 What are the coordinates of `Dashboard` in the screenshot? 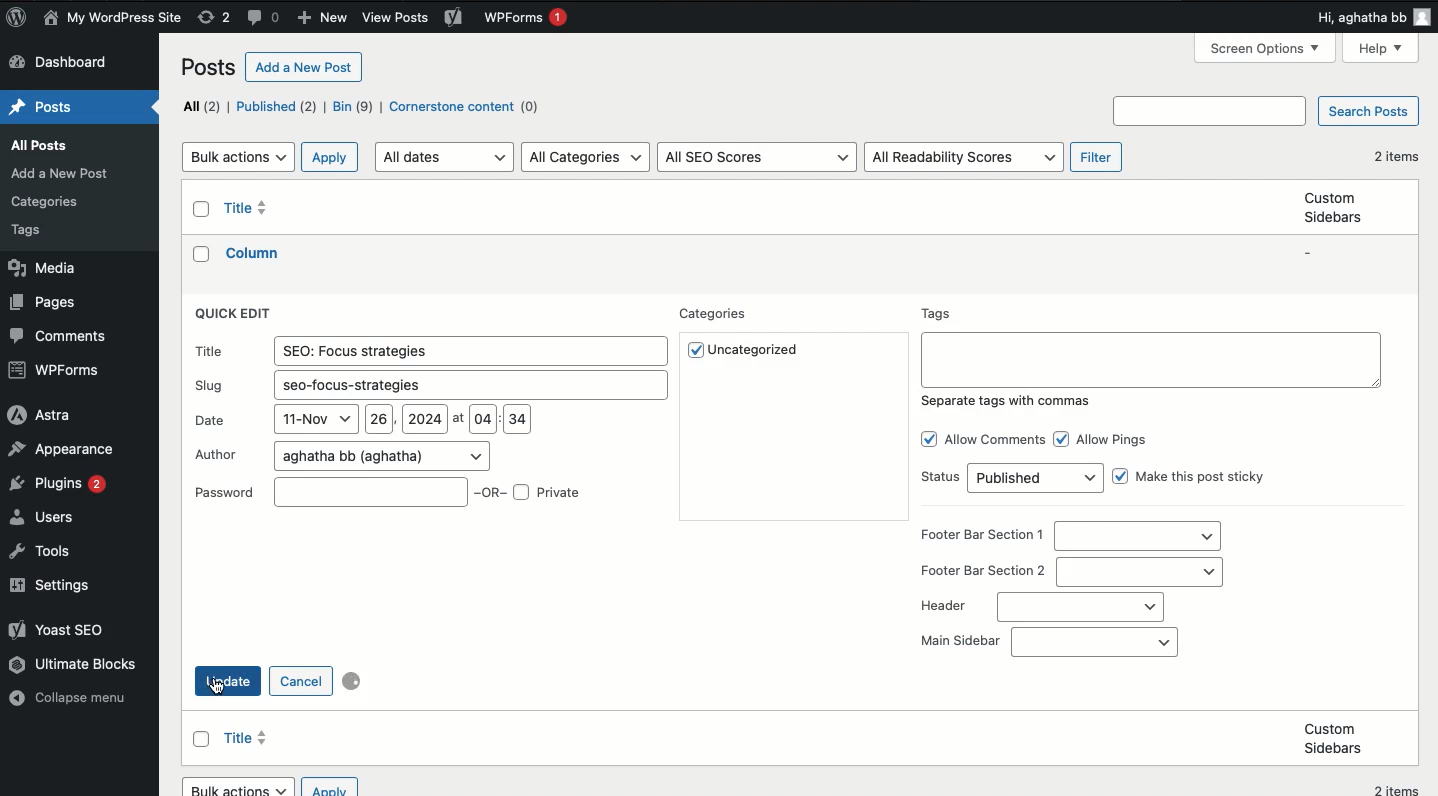 It's located at (61, 64).